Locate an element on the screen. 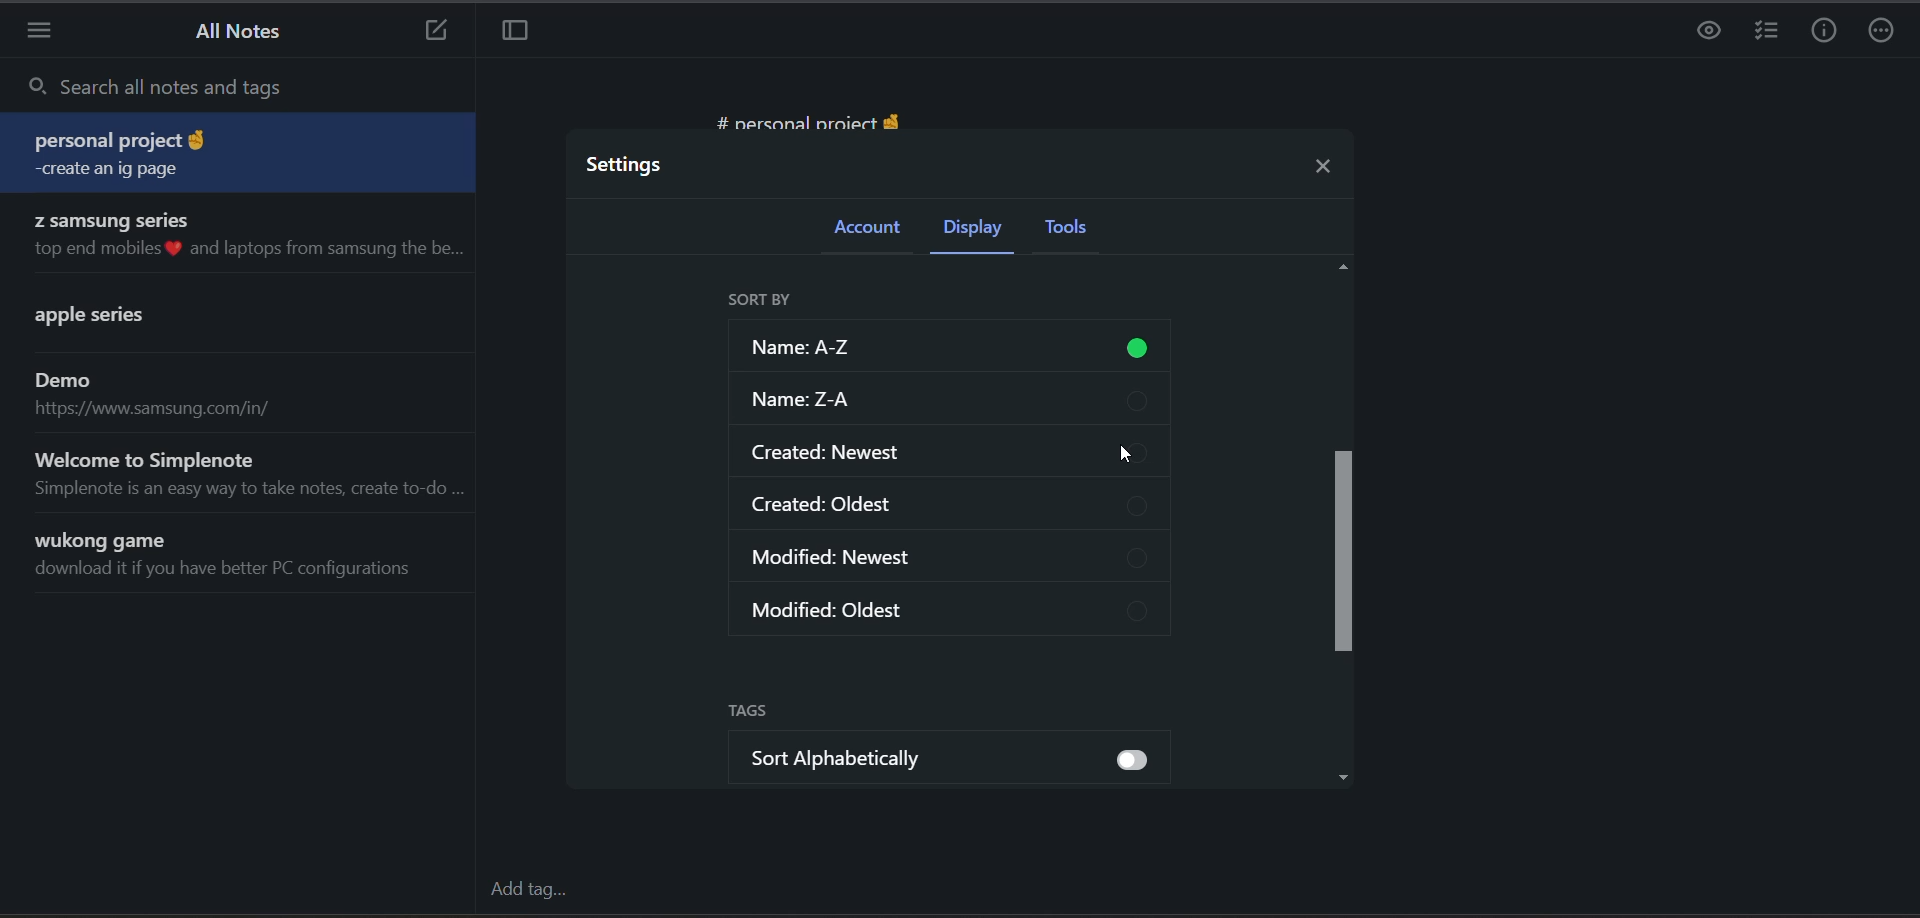 The image size is (1920, 918). new note is located at coordinates (432, 31).